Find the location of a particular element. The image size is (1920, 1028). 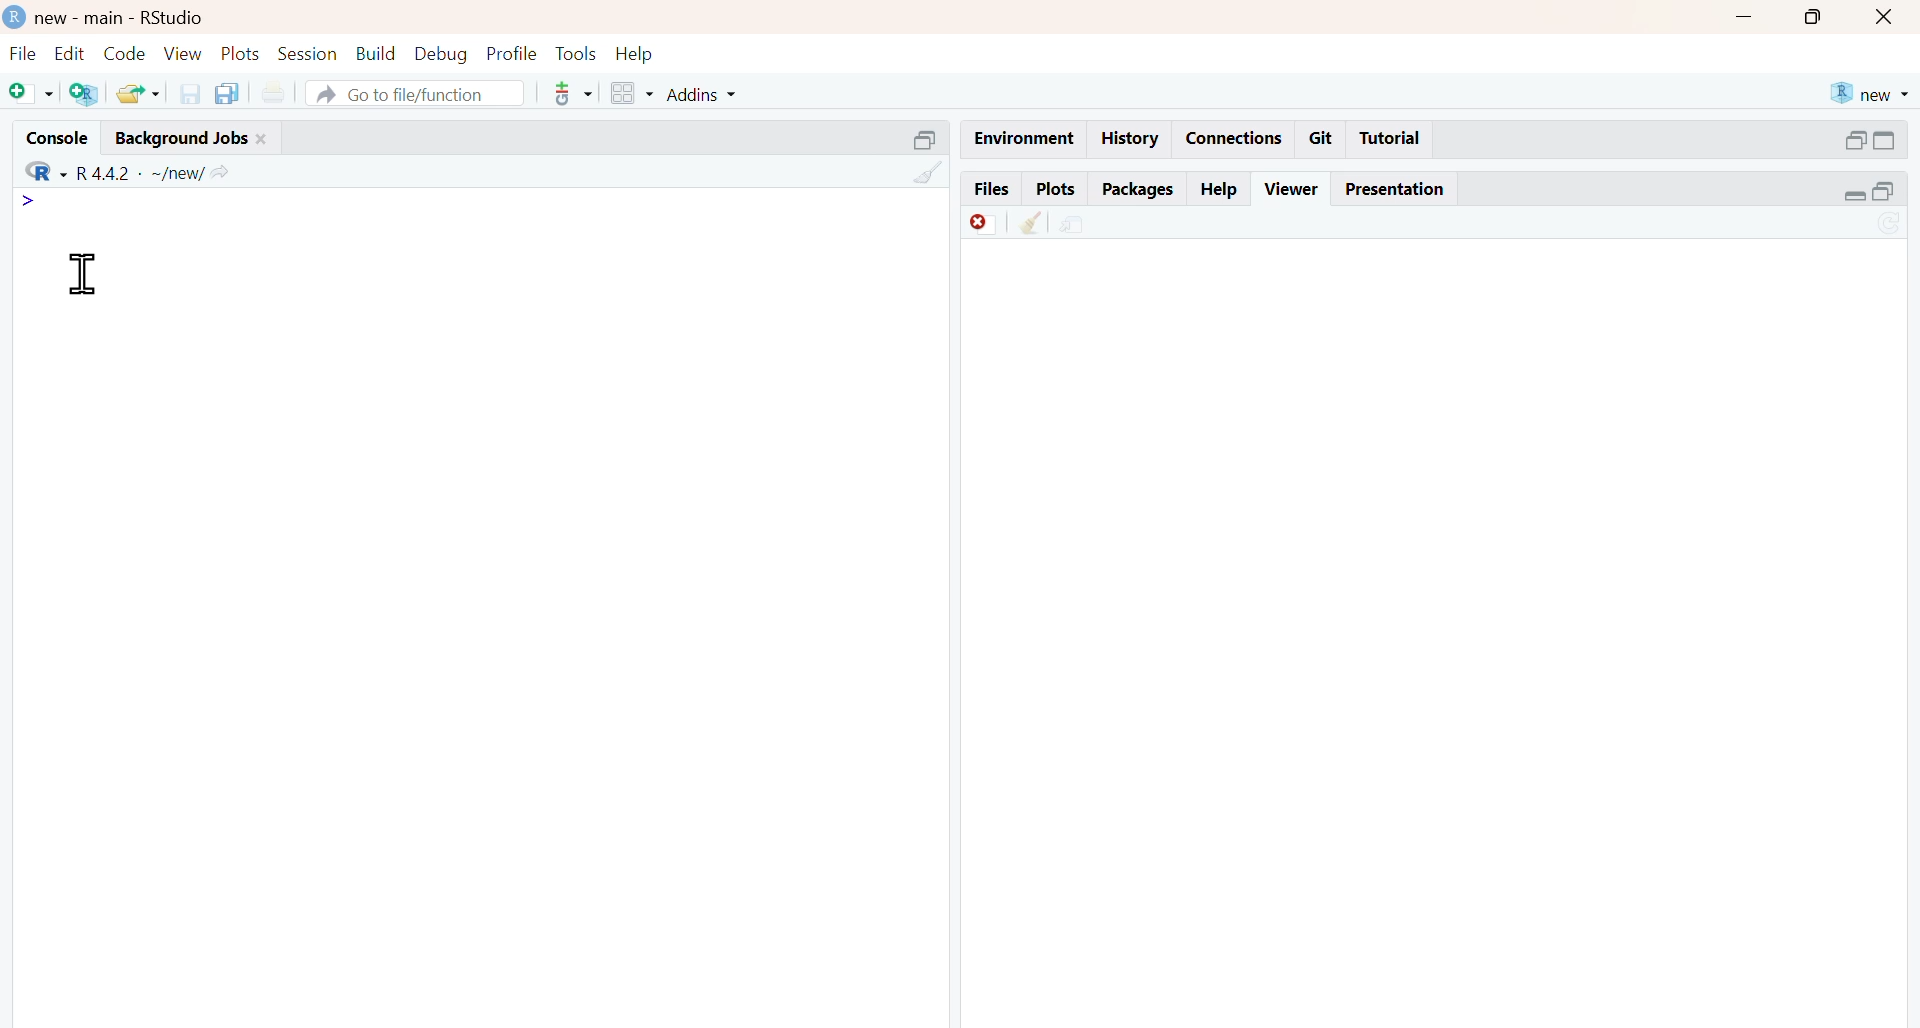

Tutorial  is located at coordinates (1390, 137).